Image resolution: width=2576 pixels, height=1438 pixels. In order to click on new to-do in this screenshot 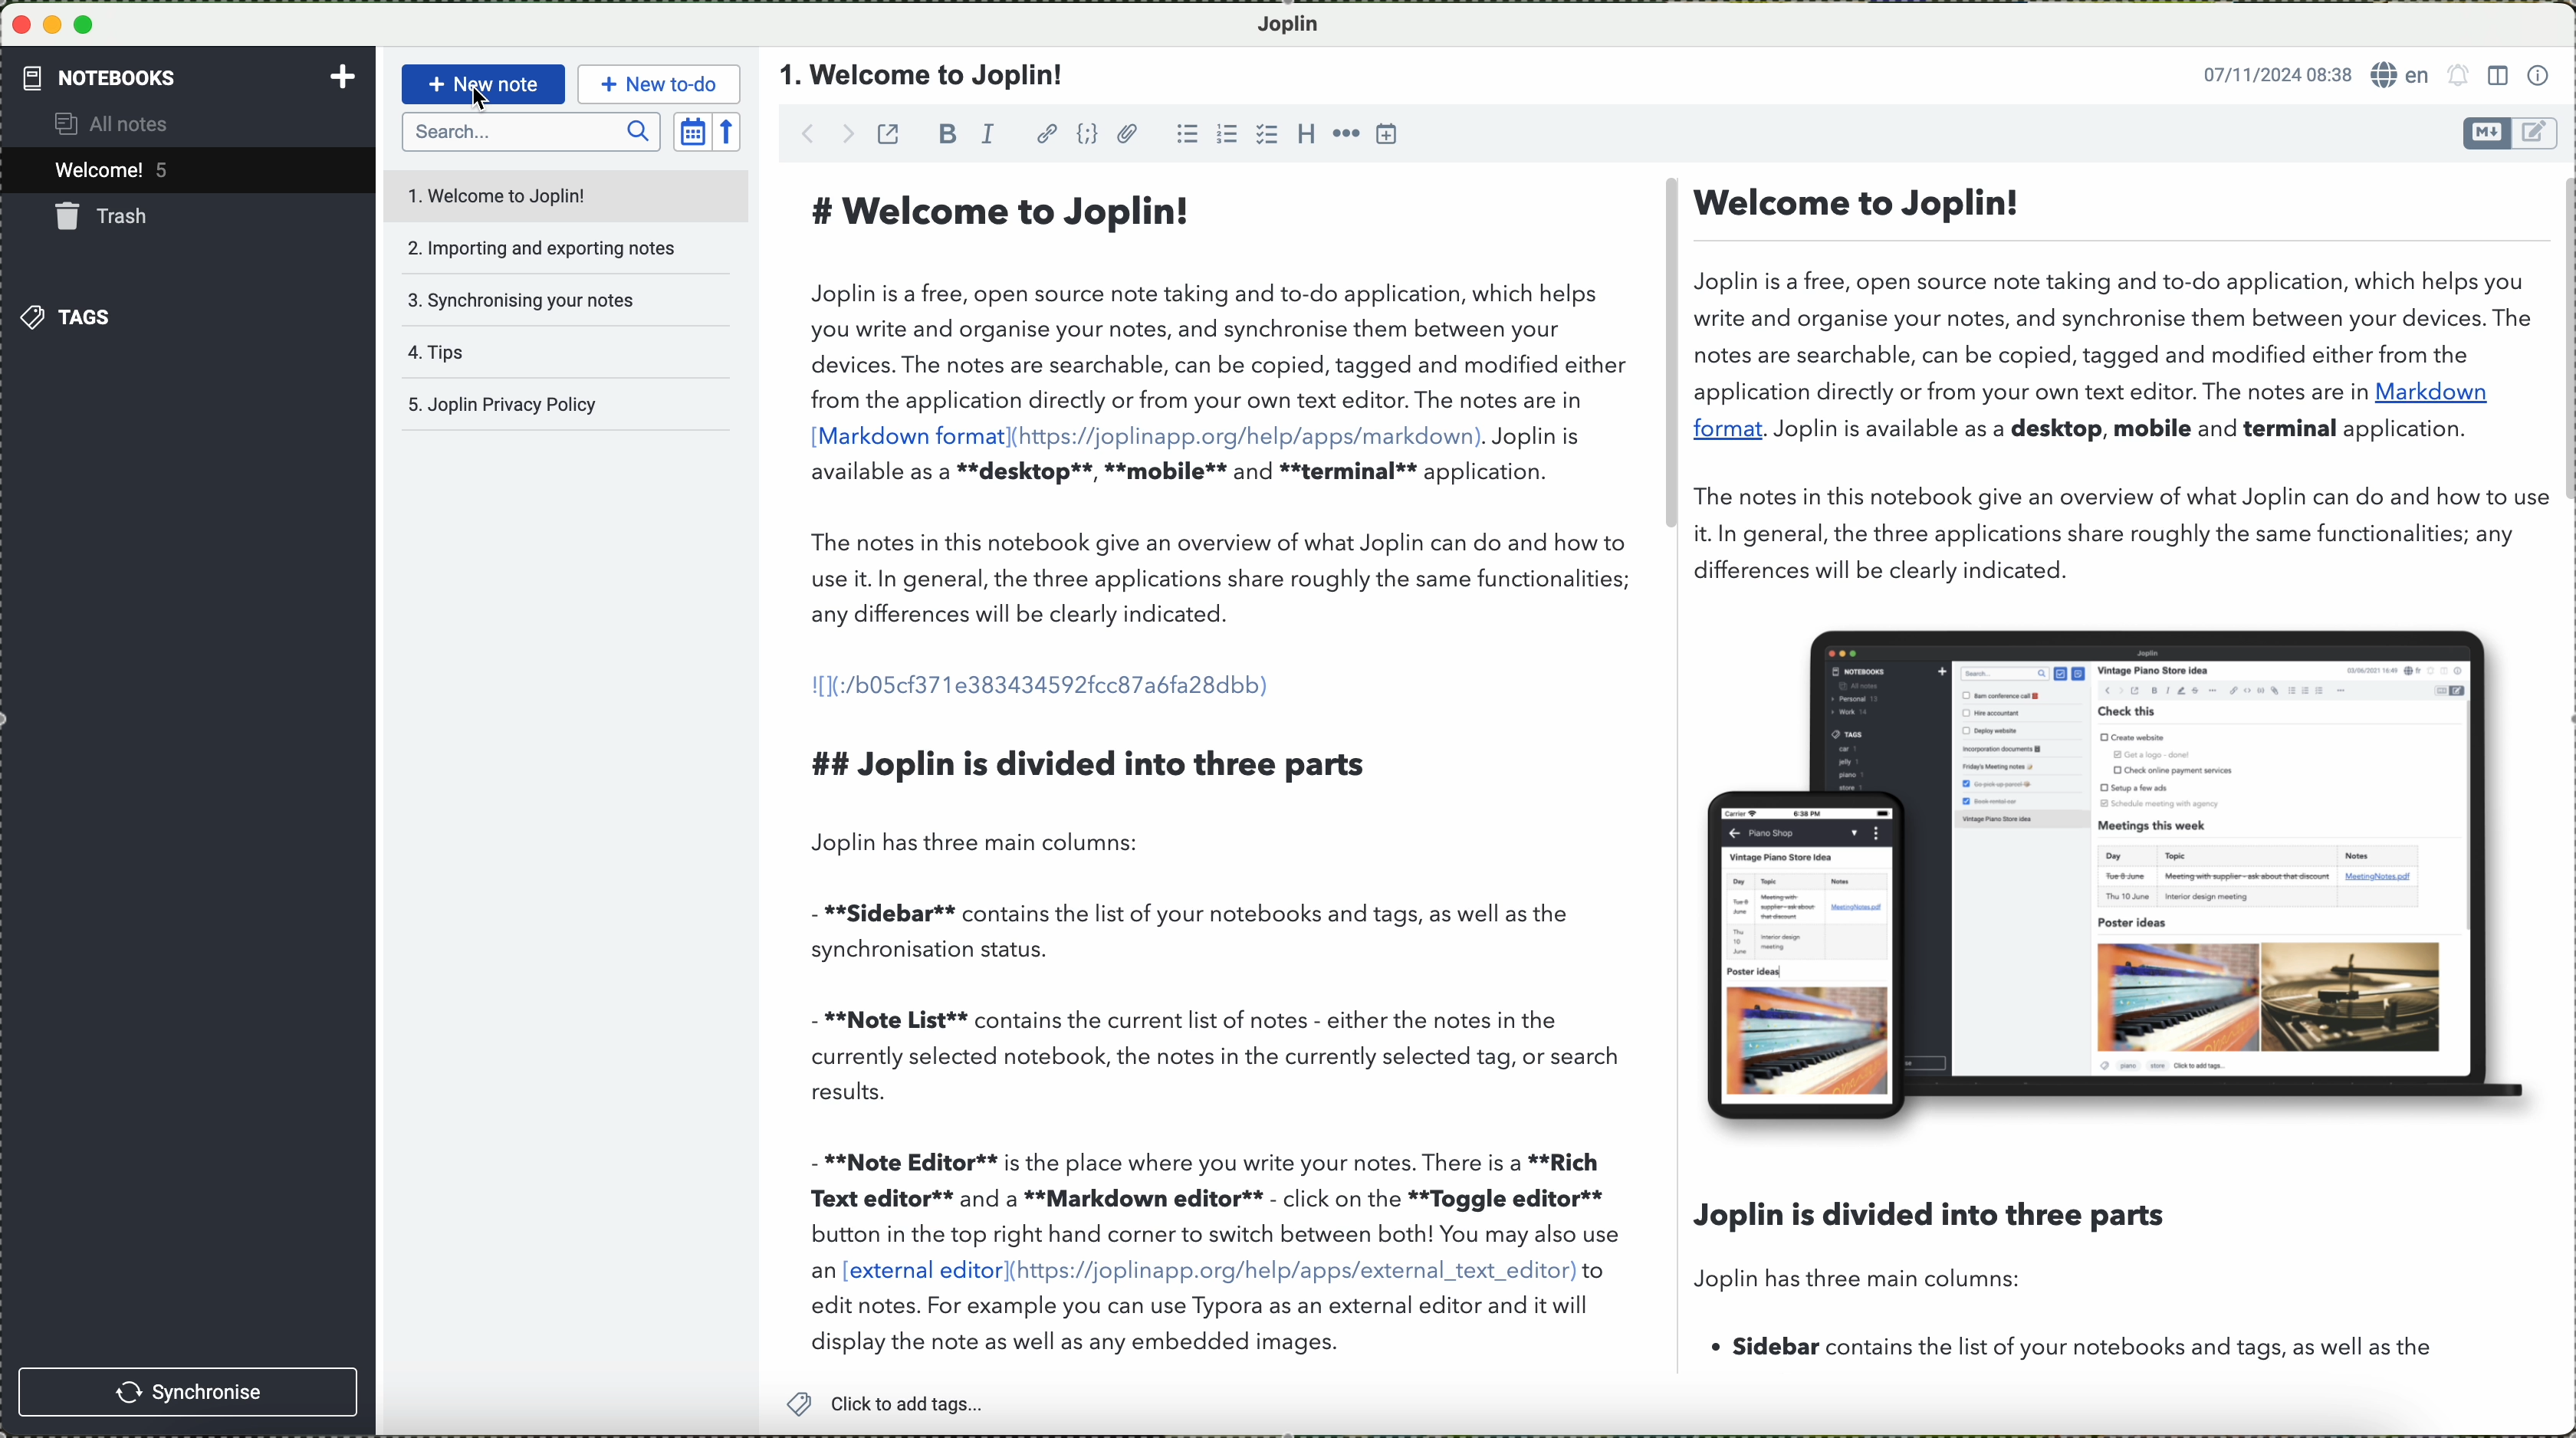, I will do `click(658, 81)`.